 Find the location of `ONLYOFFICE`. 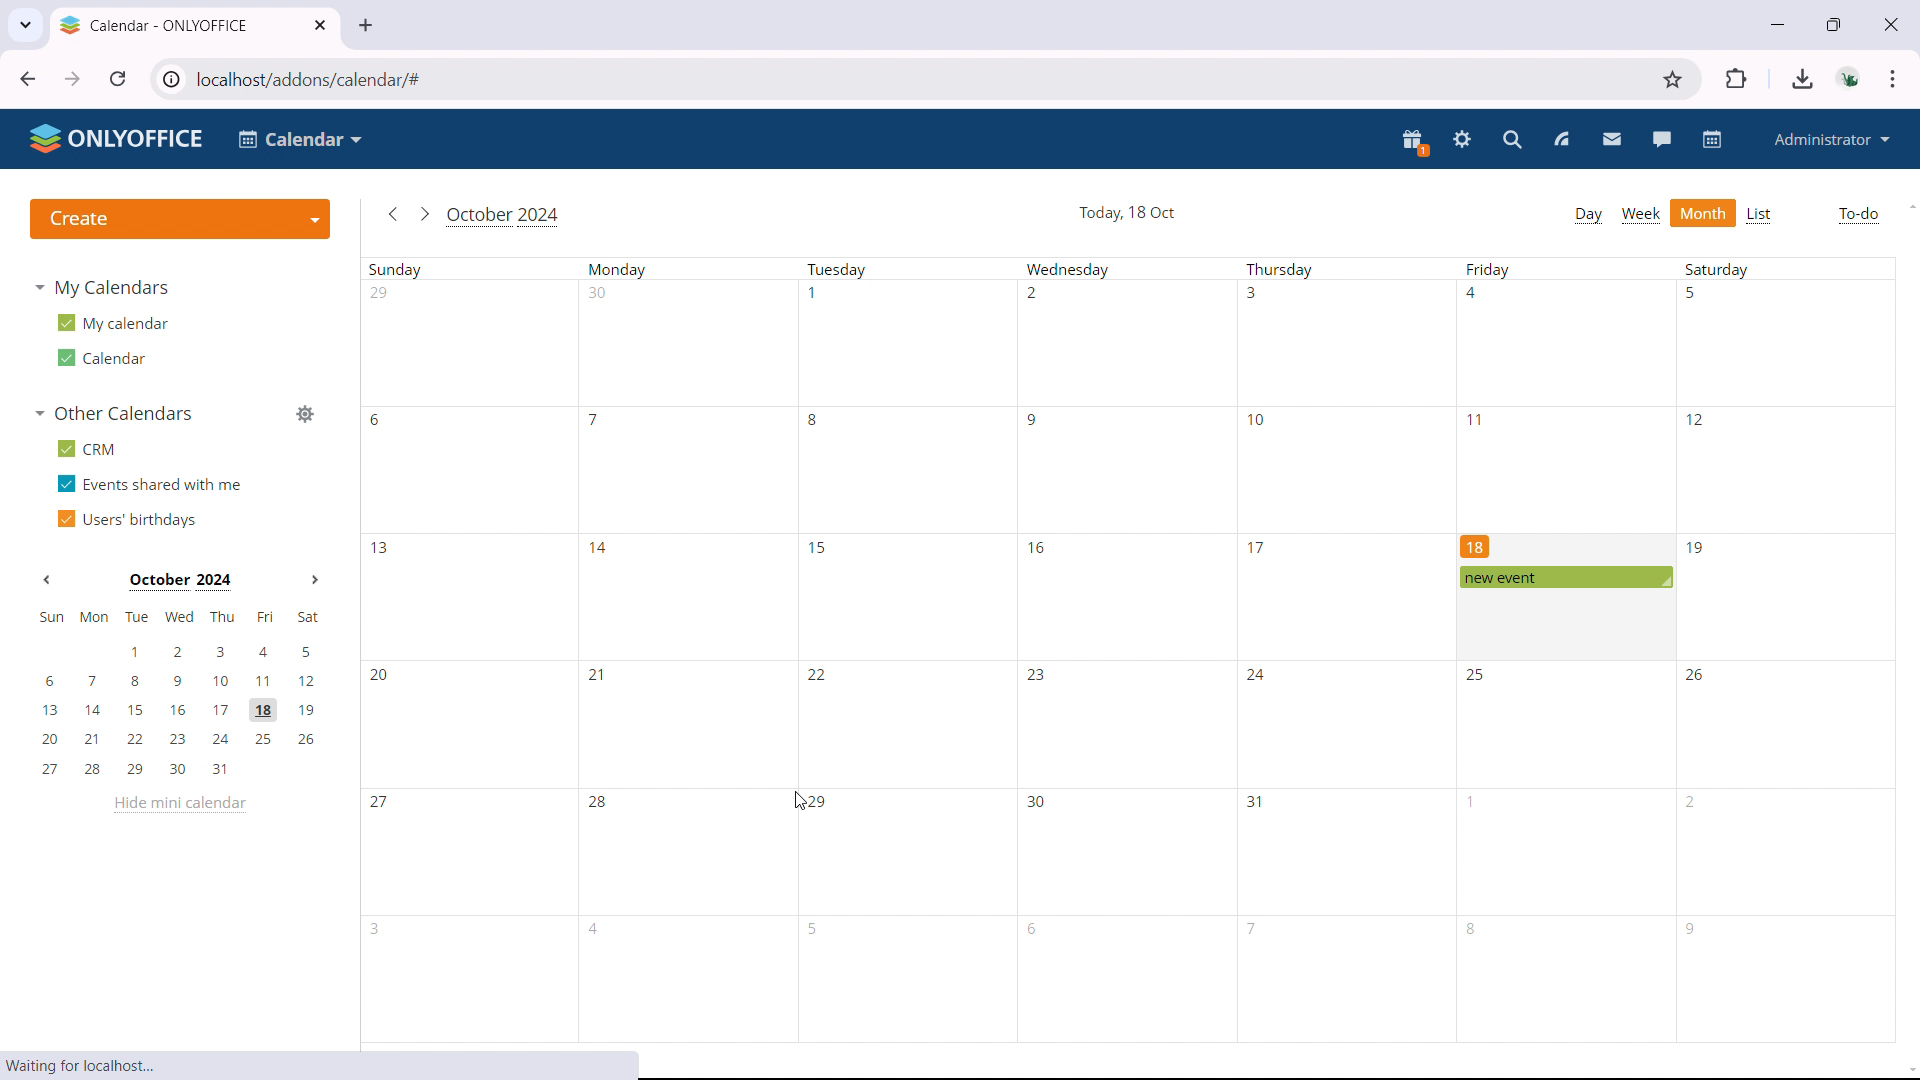

ONLYOFFICE is located at coordinates (118, 138).